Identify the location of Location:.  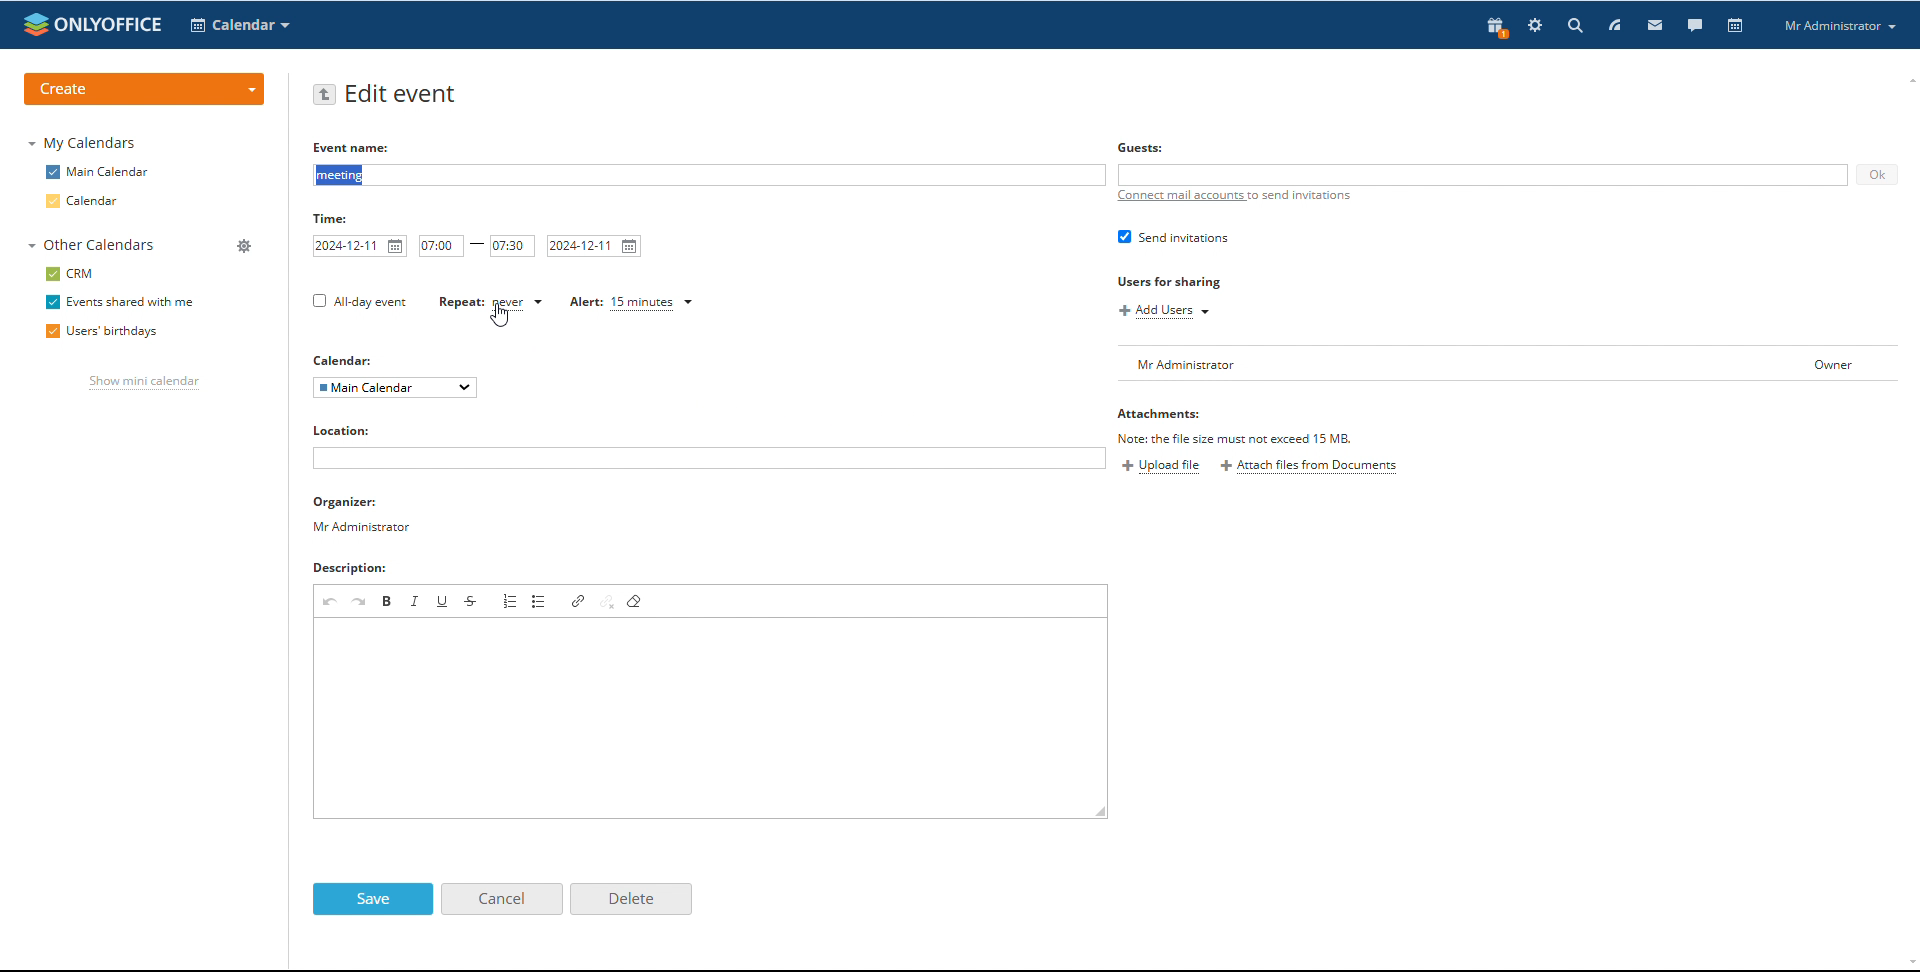
(352, 431).